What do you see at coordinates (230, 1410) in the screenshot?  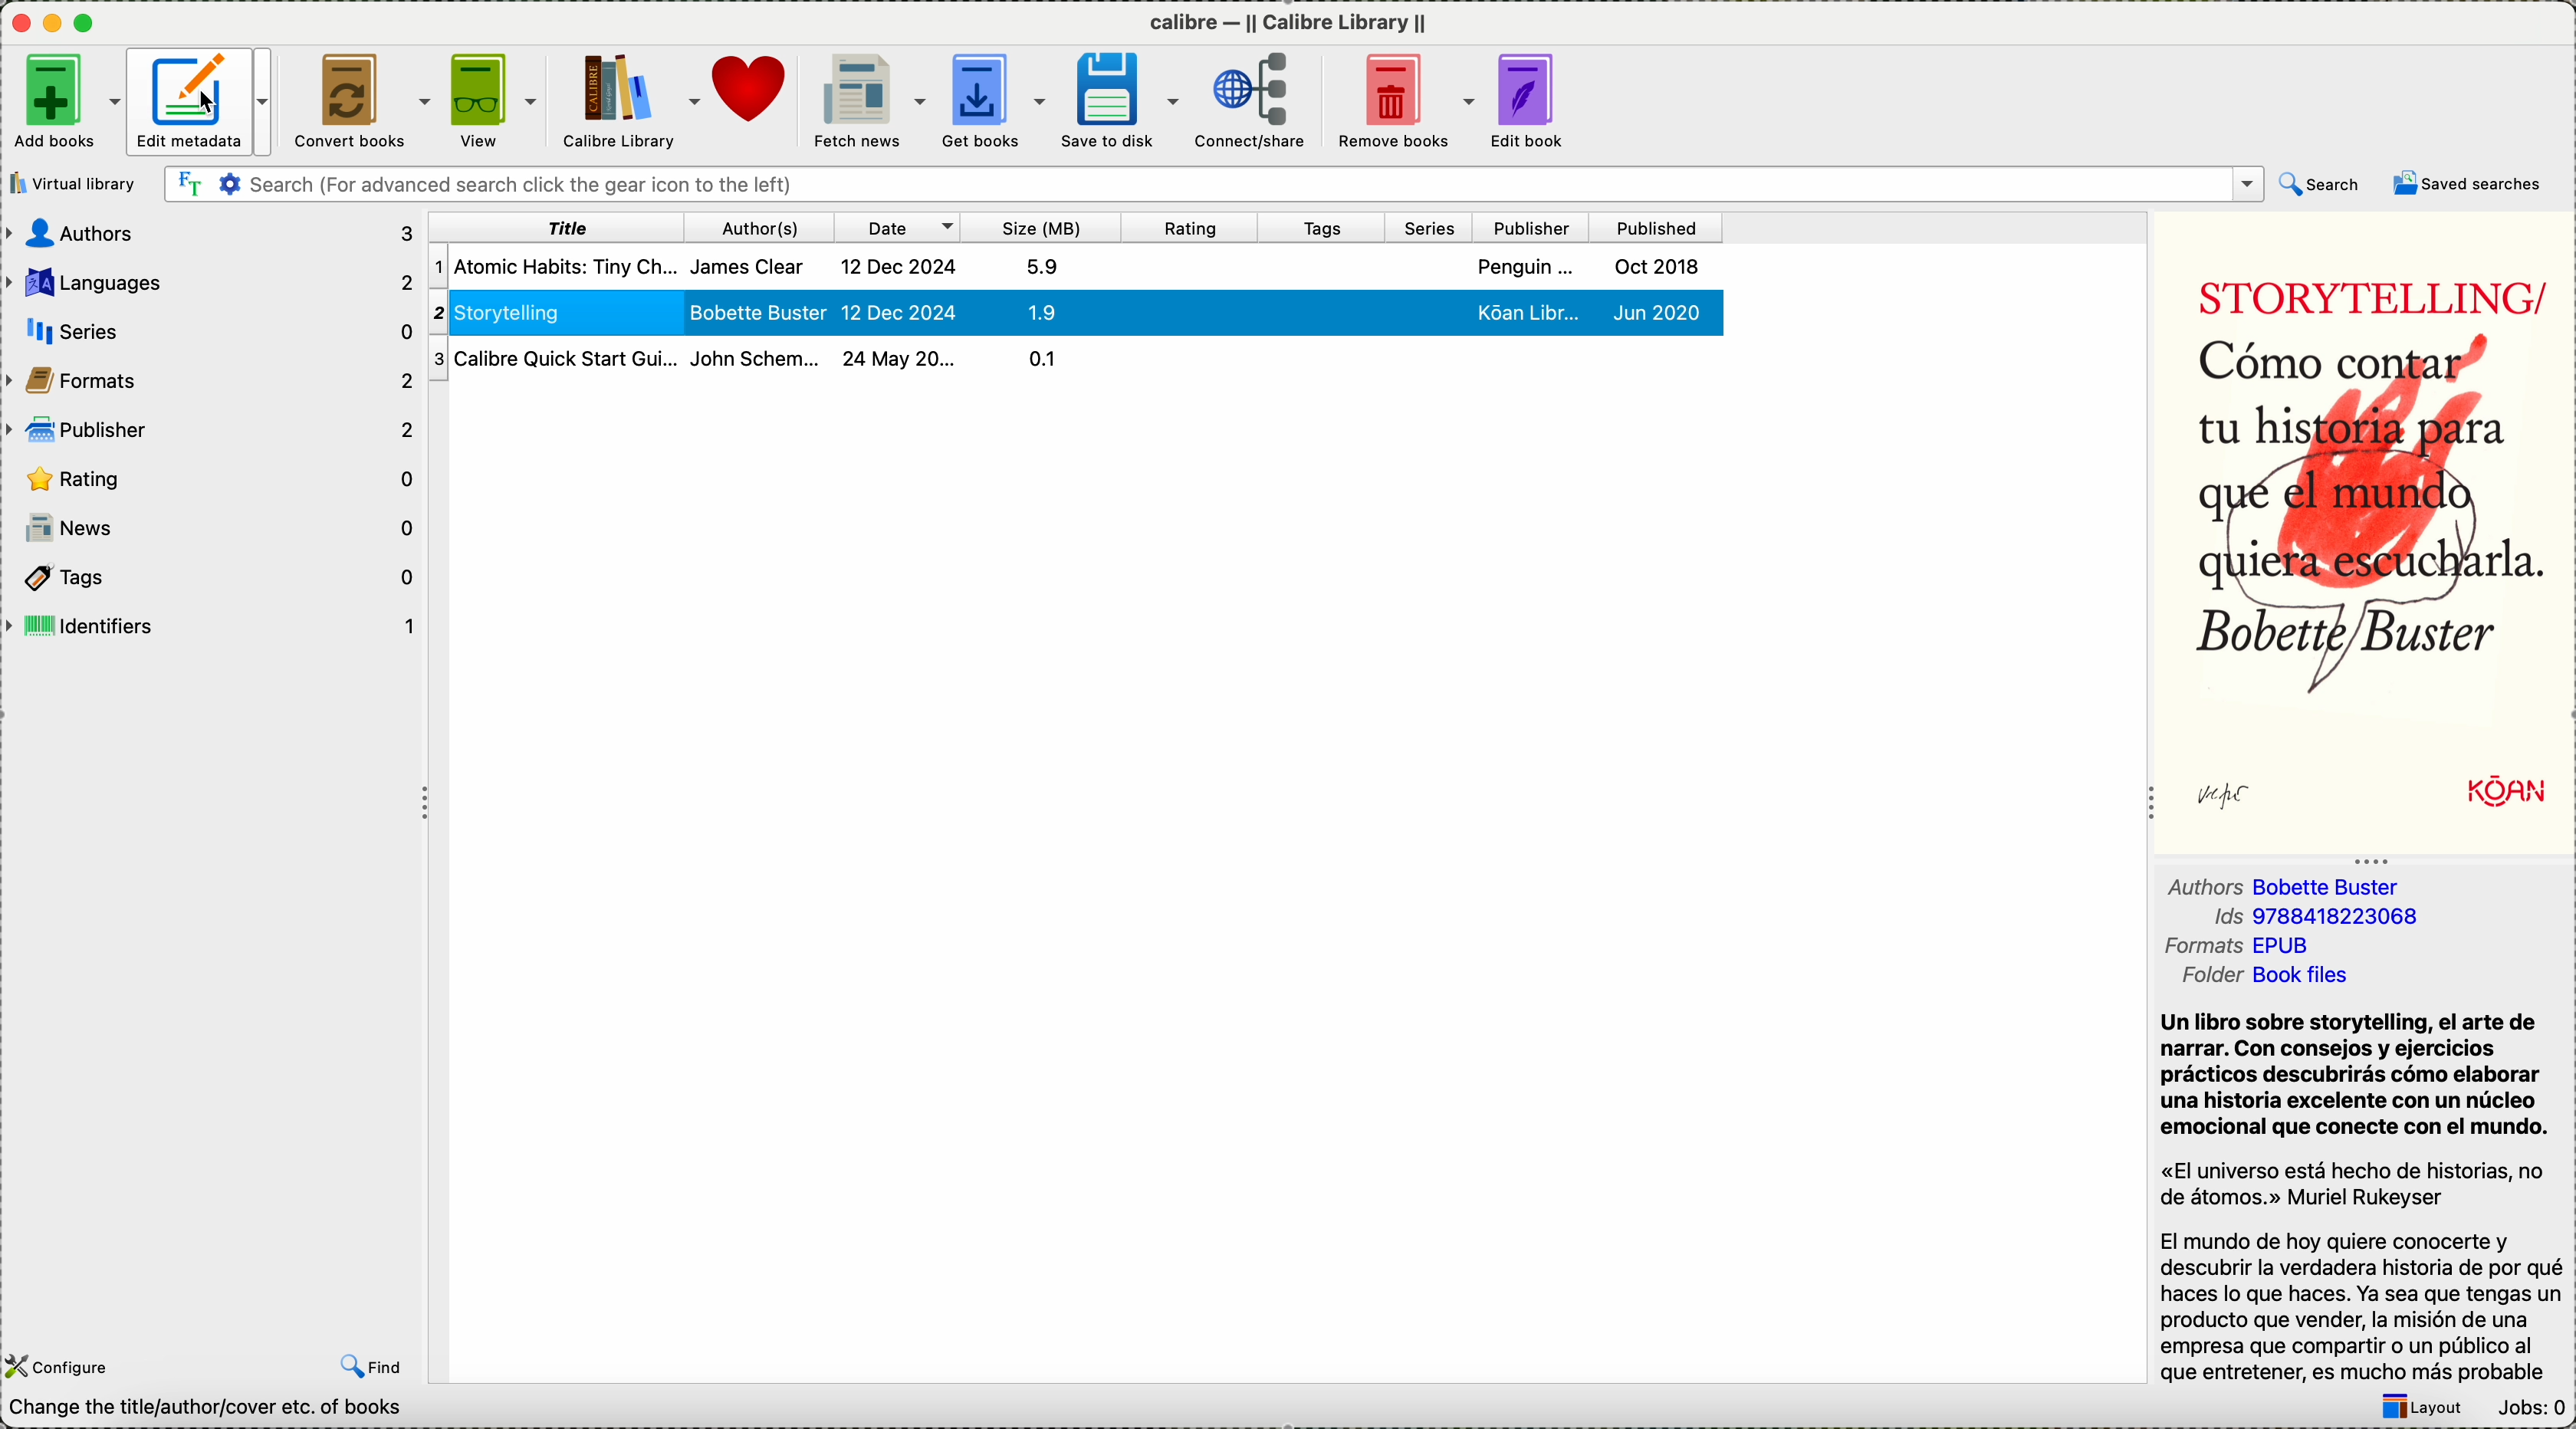 I see `data` at bounding box center [230, 1410].